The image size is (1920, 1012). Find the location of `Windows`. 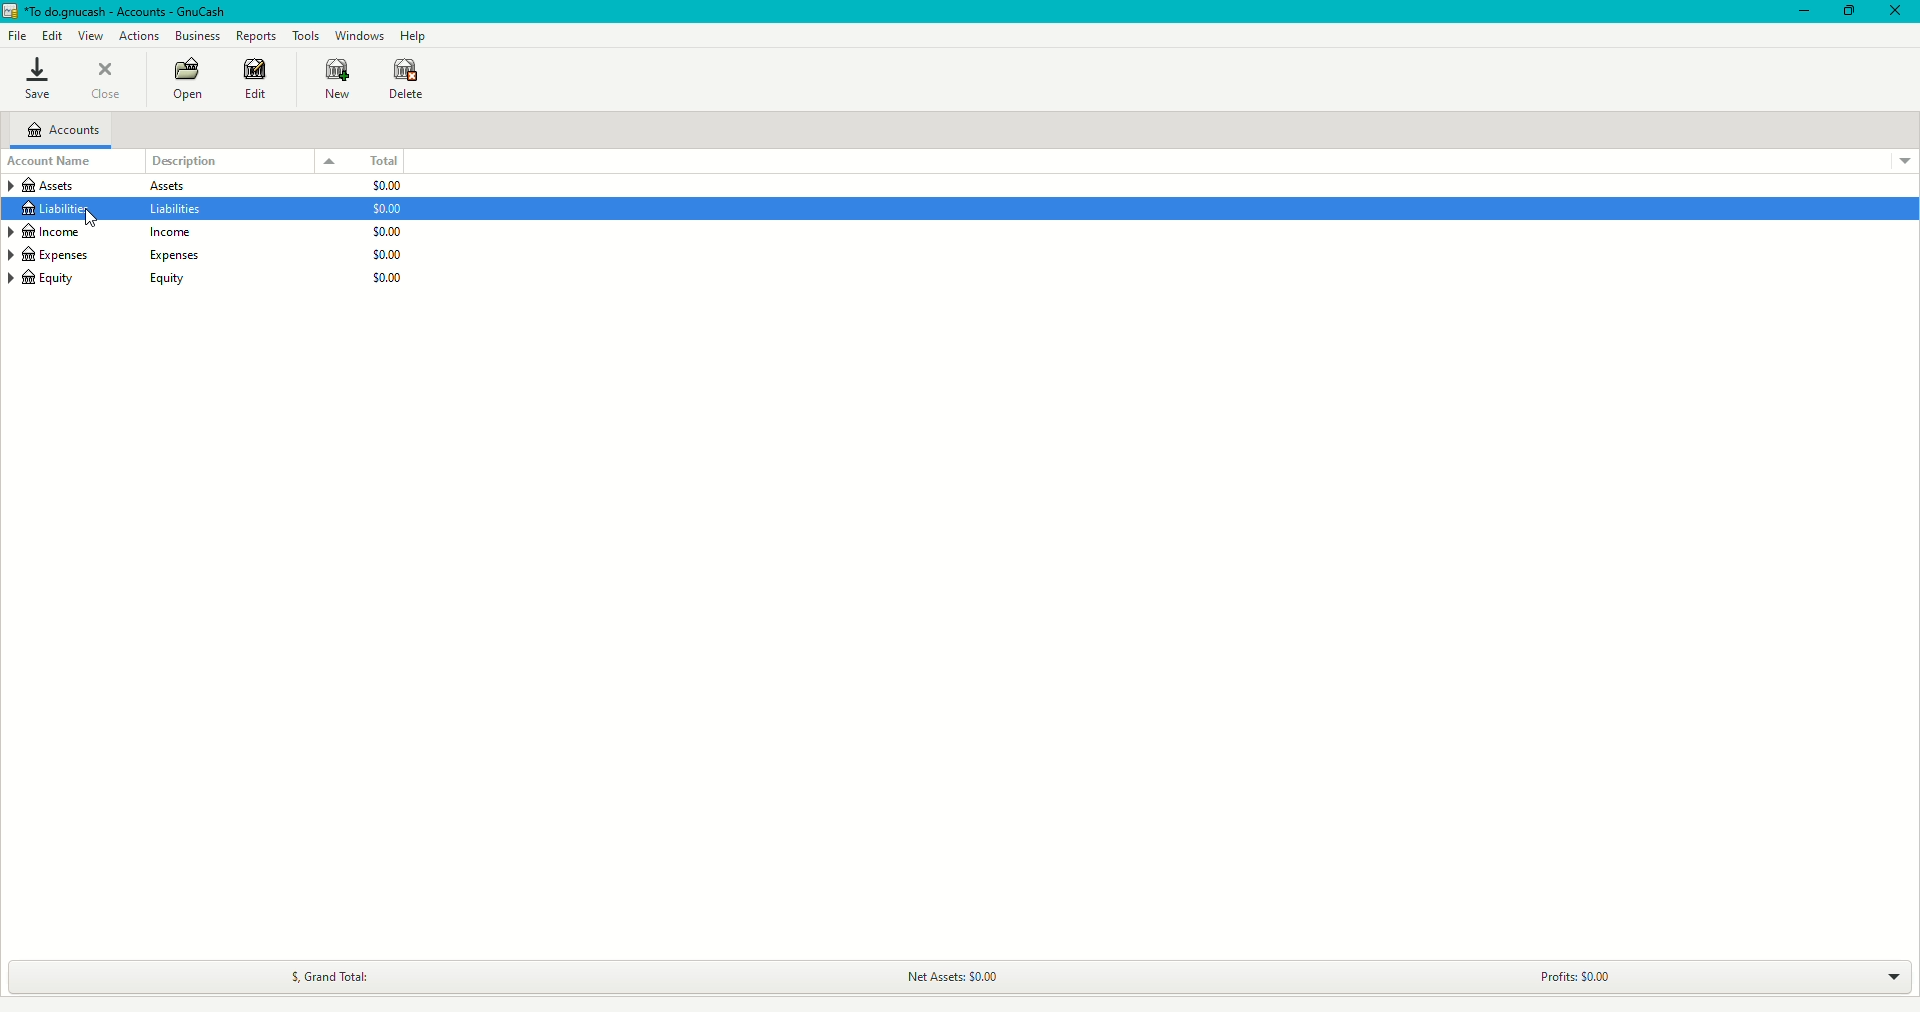

Windows is located at coordinates (362, 36).